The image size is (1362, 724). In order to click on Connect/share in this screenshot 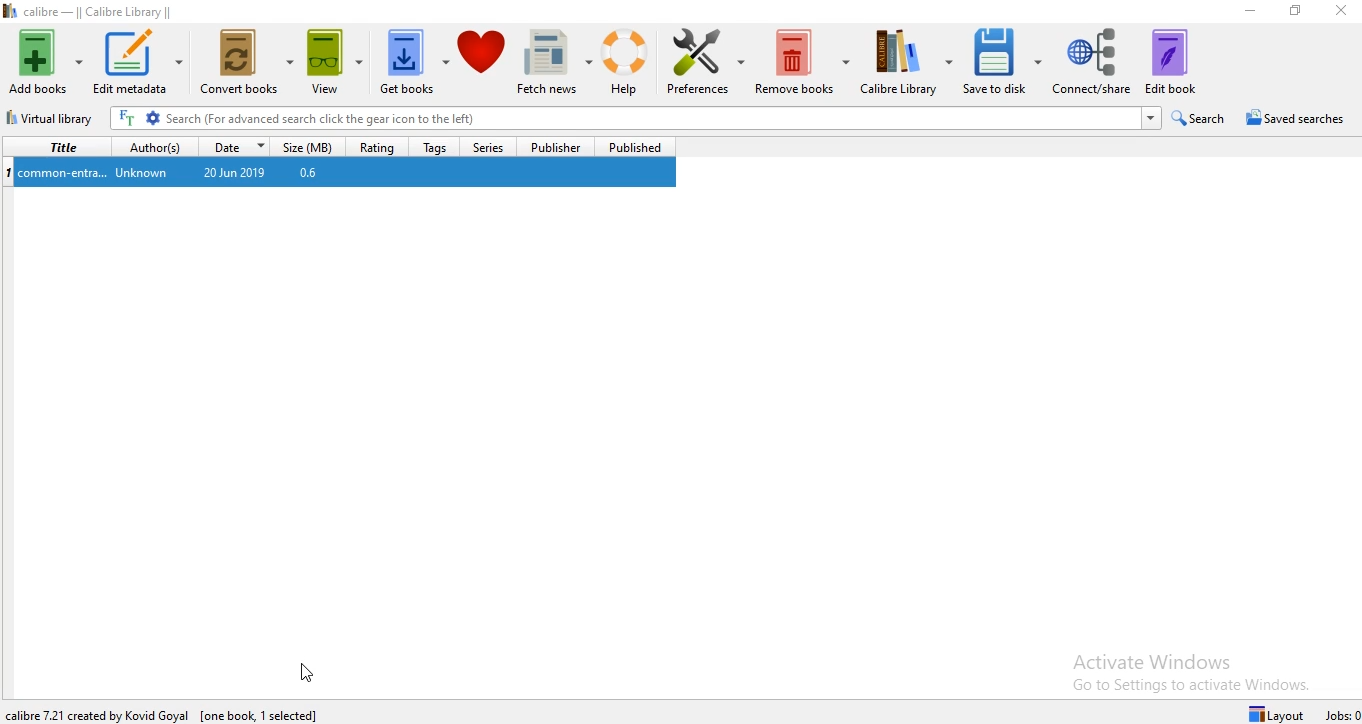, I will do `click(1093, 60)`.